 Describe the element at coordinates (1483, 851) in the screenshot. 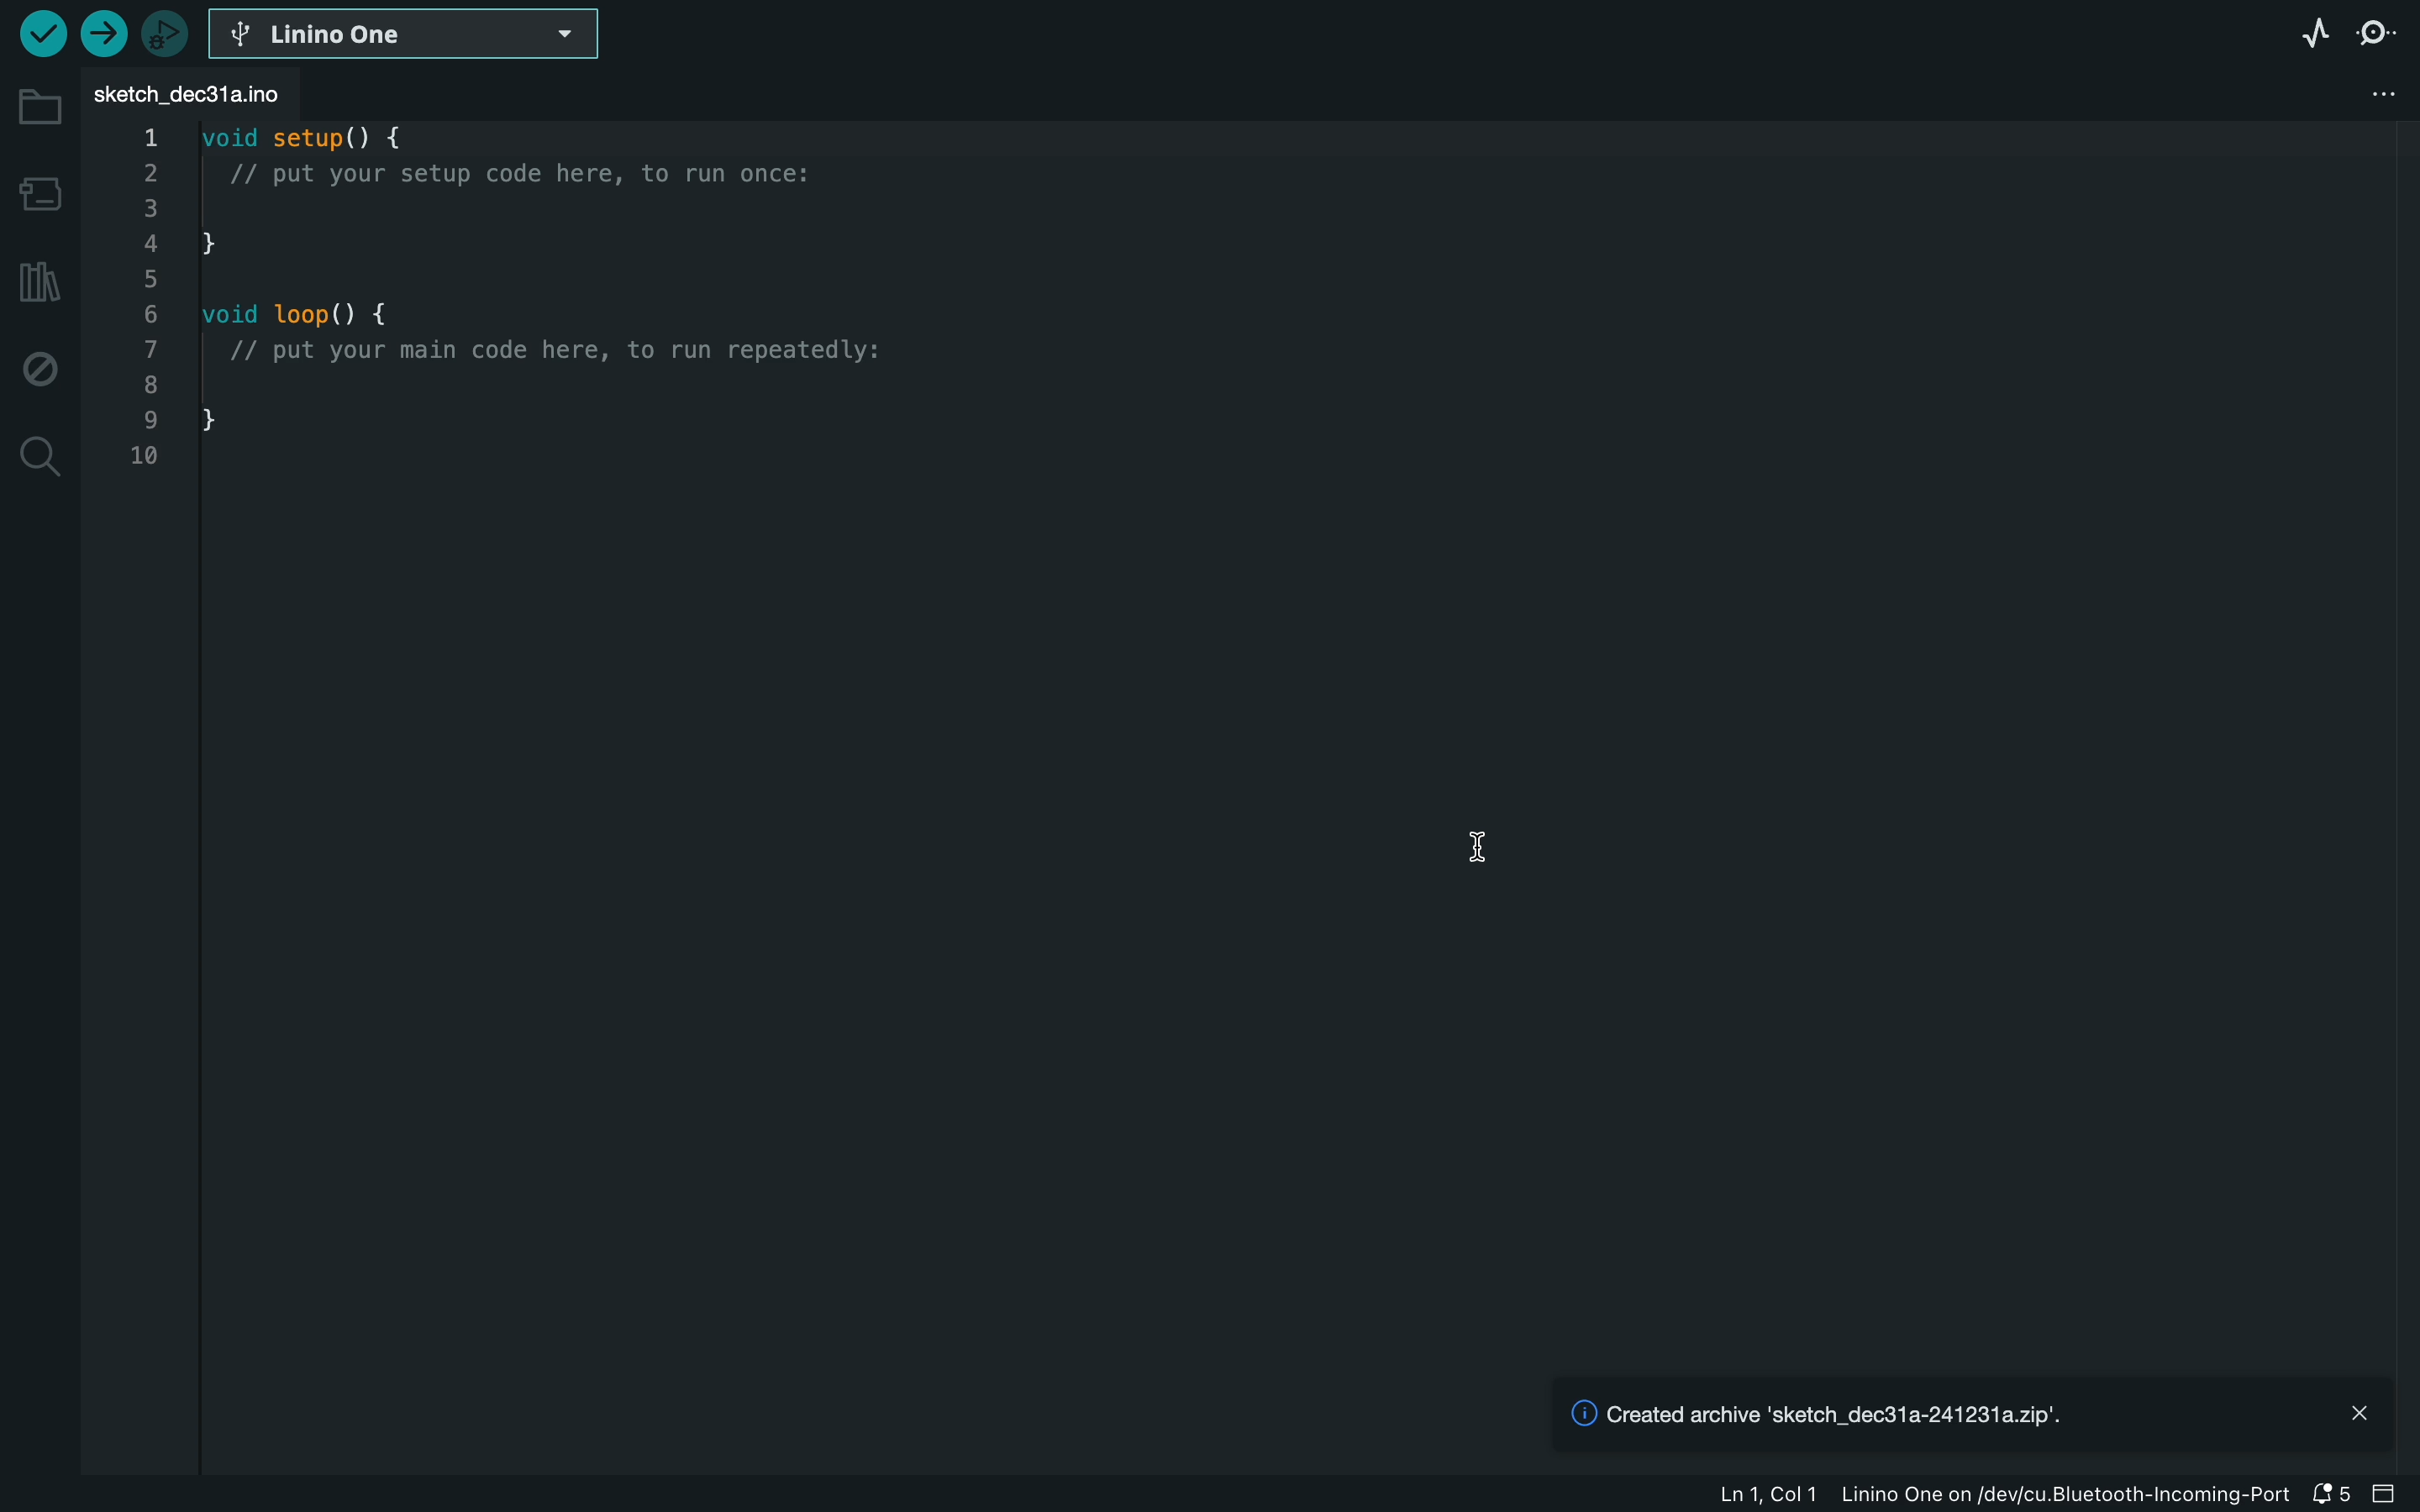

I see `cursor` at that location.